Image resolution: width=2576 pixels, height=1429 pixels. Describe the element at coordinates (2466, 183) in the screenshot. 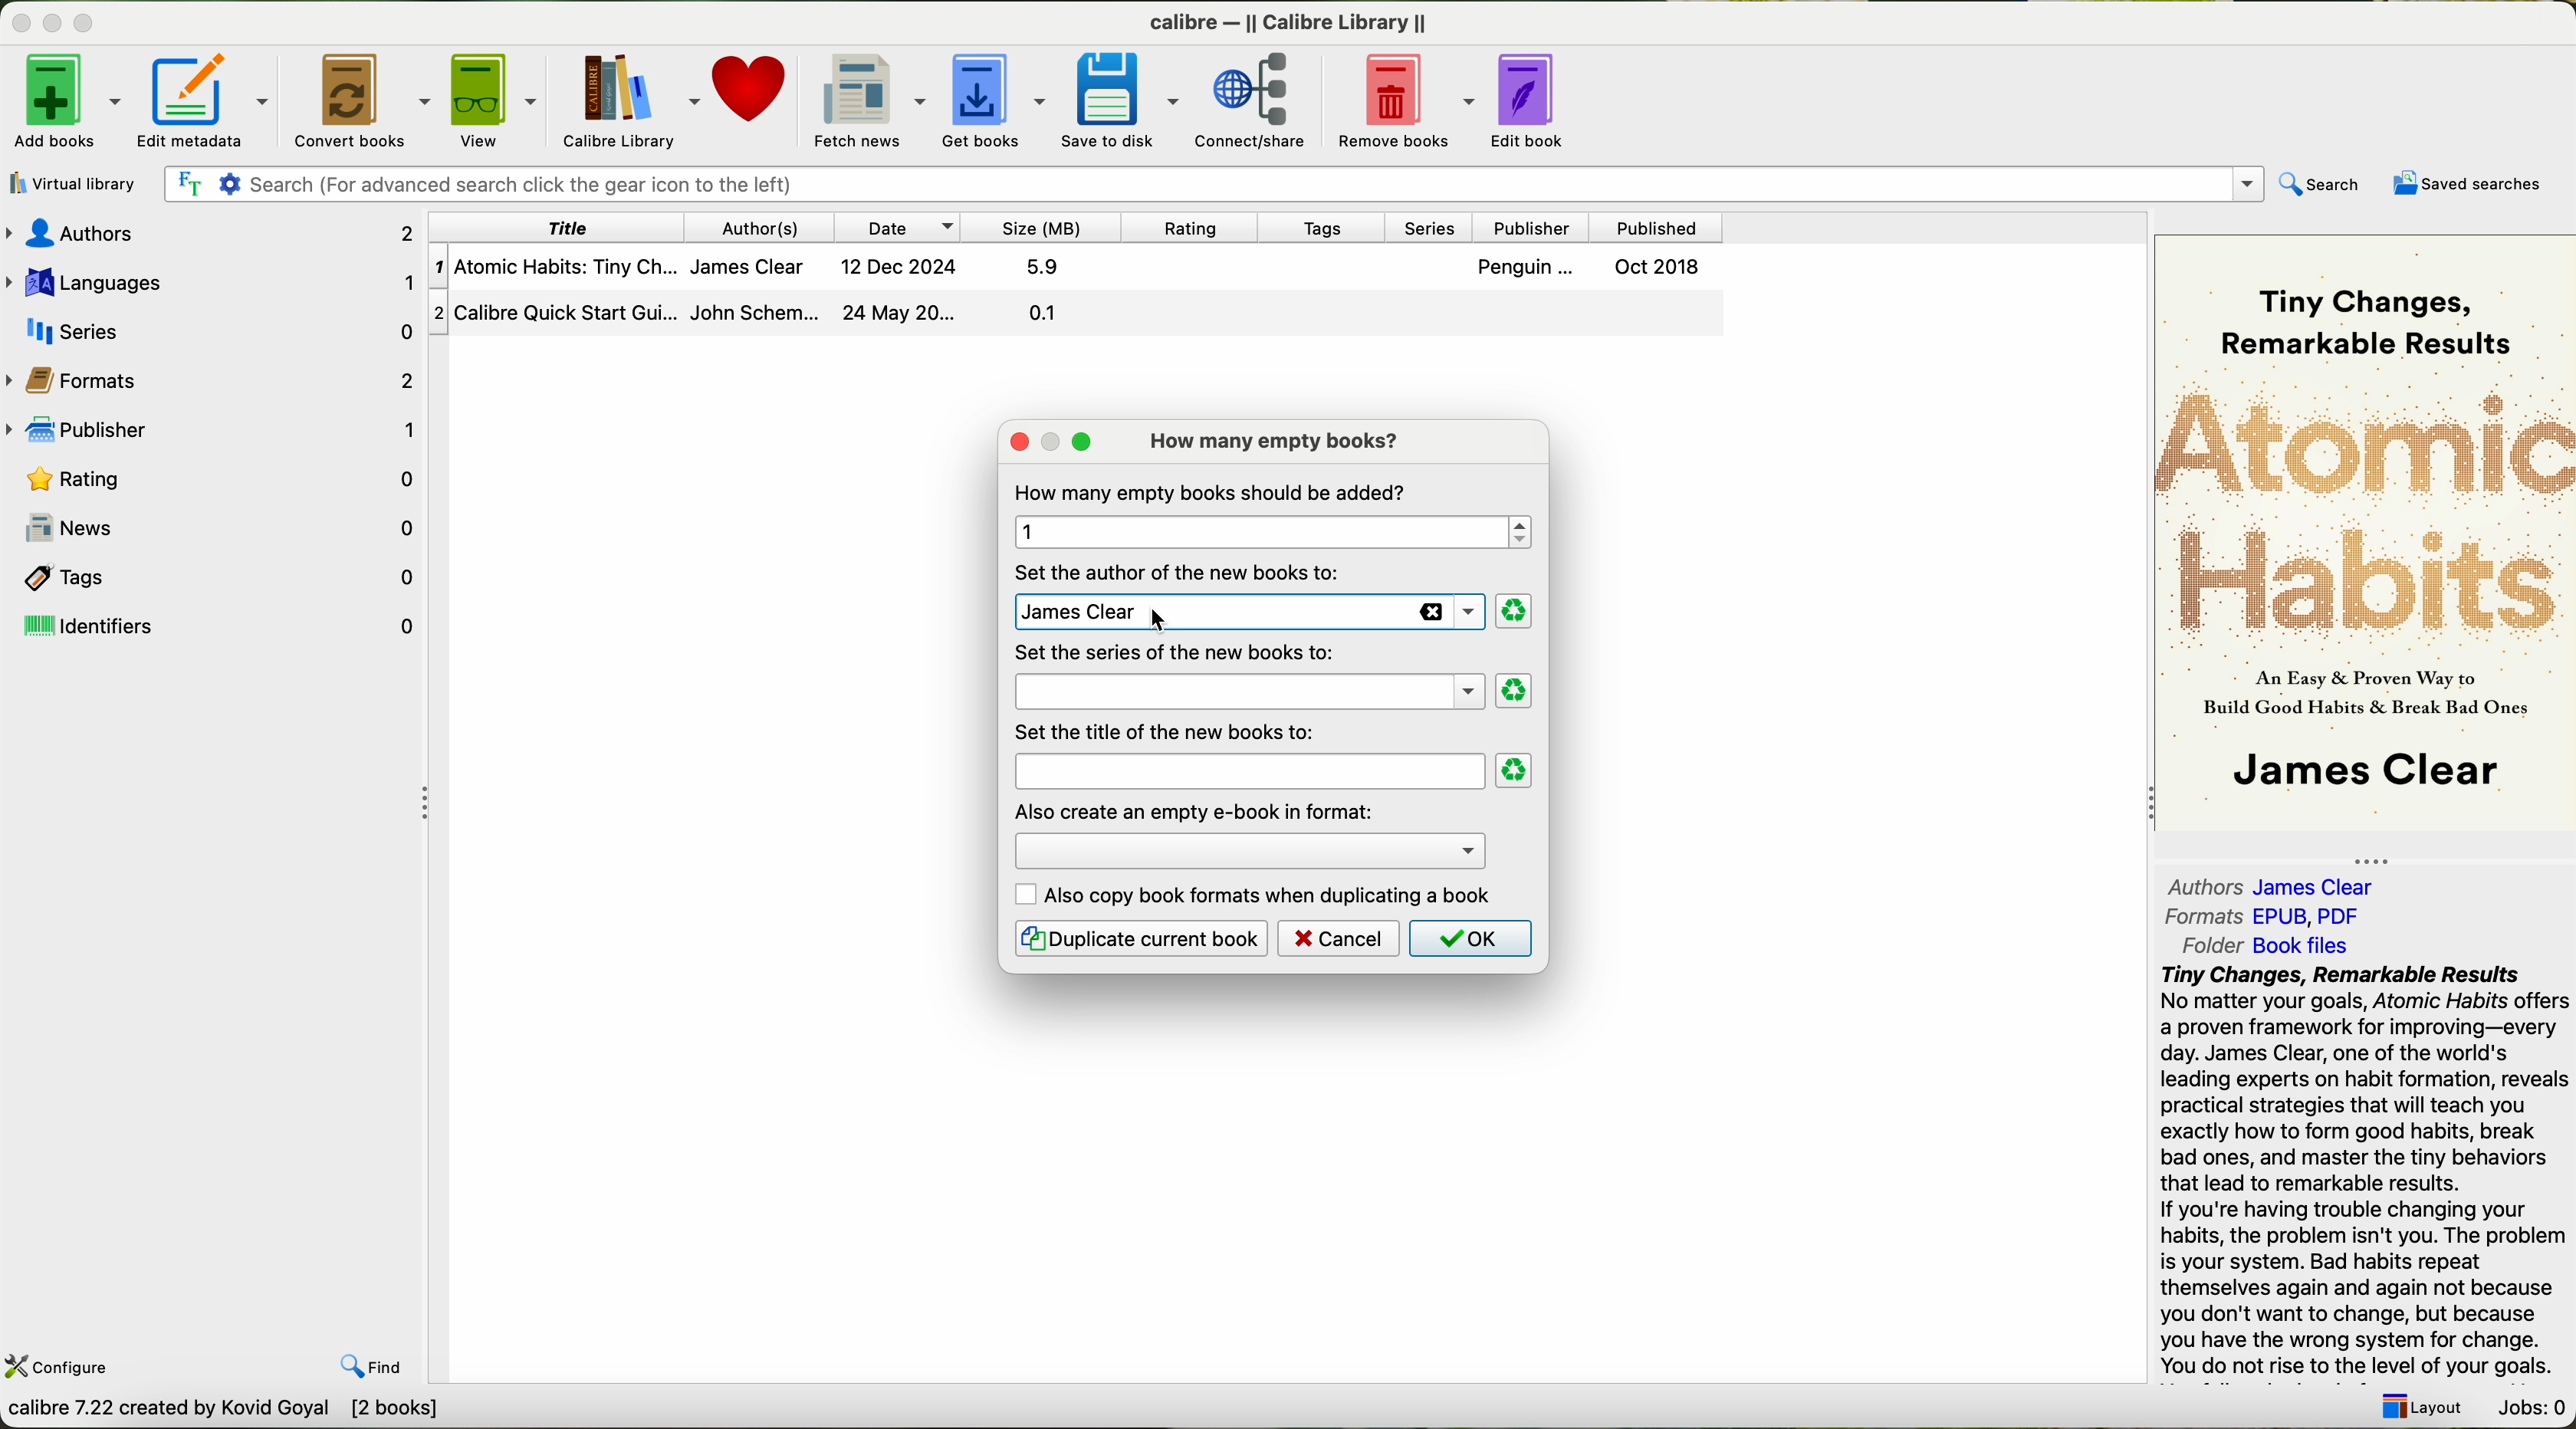

I see `saved searches` at that location.